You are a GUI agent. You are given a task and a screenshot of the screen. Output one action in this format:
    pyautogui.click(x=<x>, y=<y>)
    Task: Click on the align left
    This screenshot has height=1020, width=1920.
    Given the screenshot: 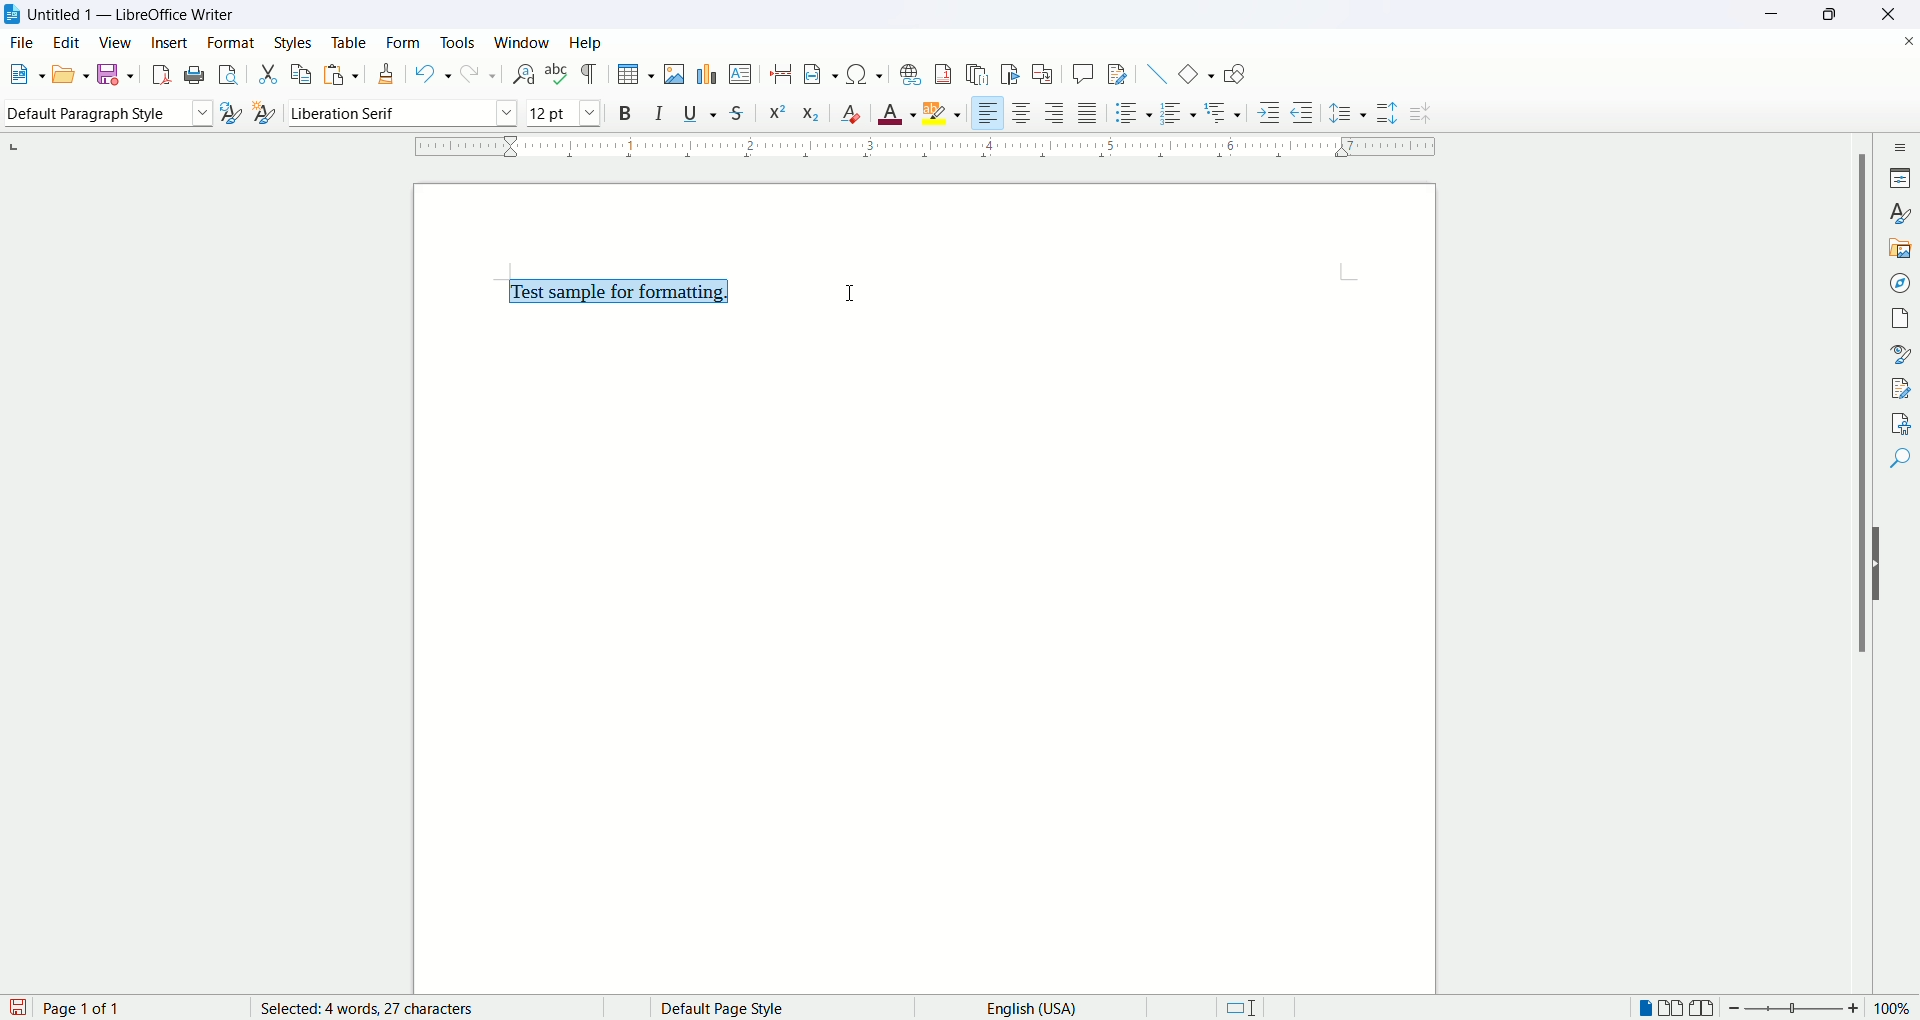 What is the action you would take?
    pyautogui.click(x=989, y=112)
    